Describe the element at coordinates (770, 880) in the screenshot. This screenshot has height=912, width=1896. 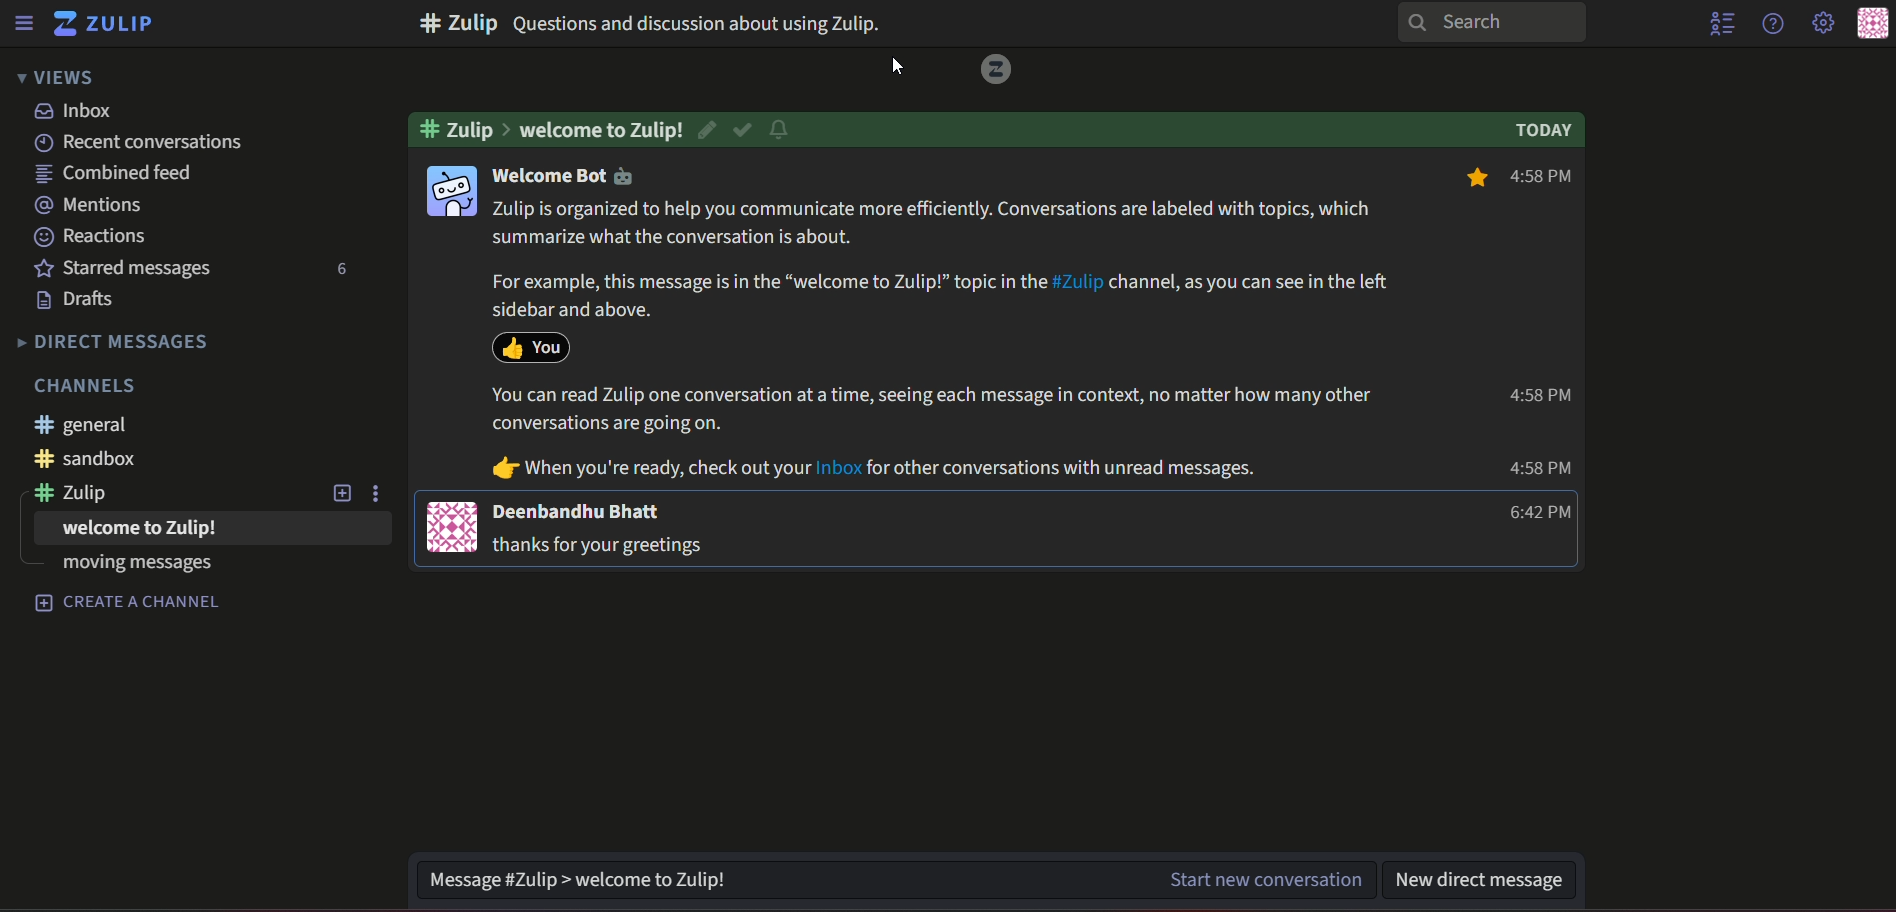
I see `textbox` at that location.